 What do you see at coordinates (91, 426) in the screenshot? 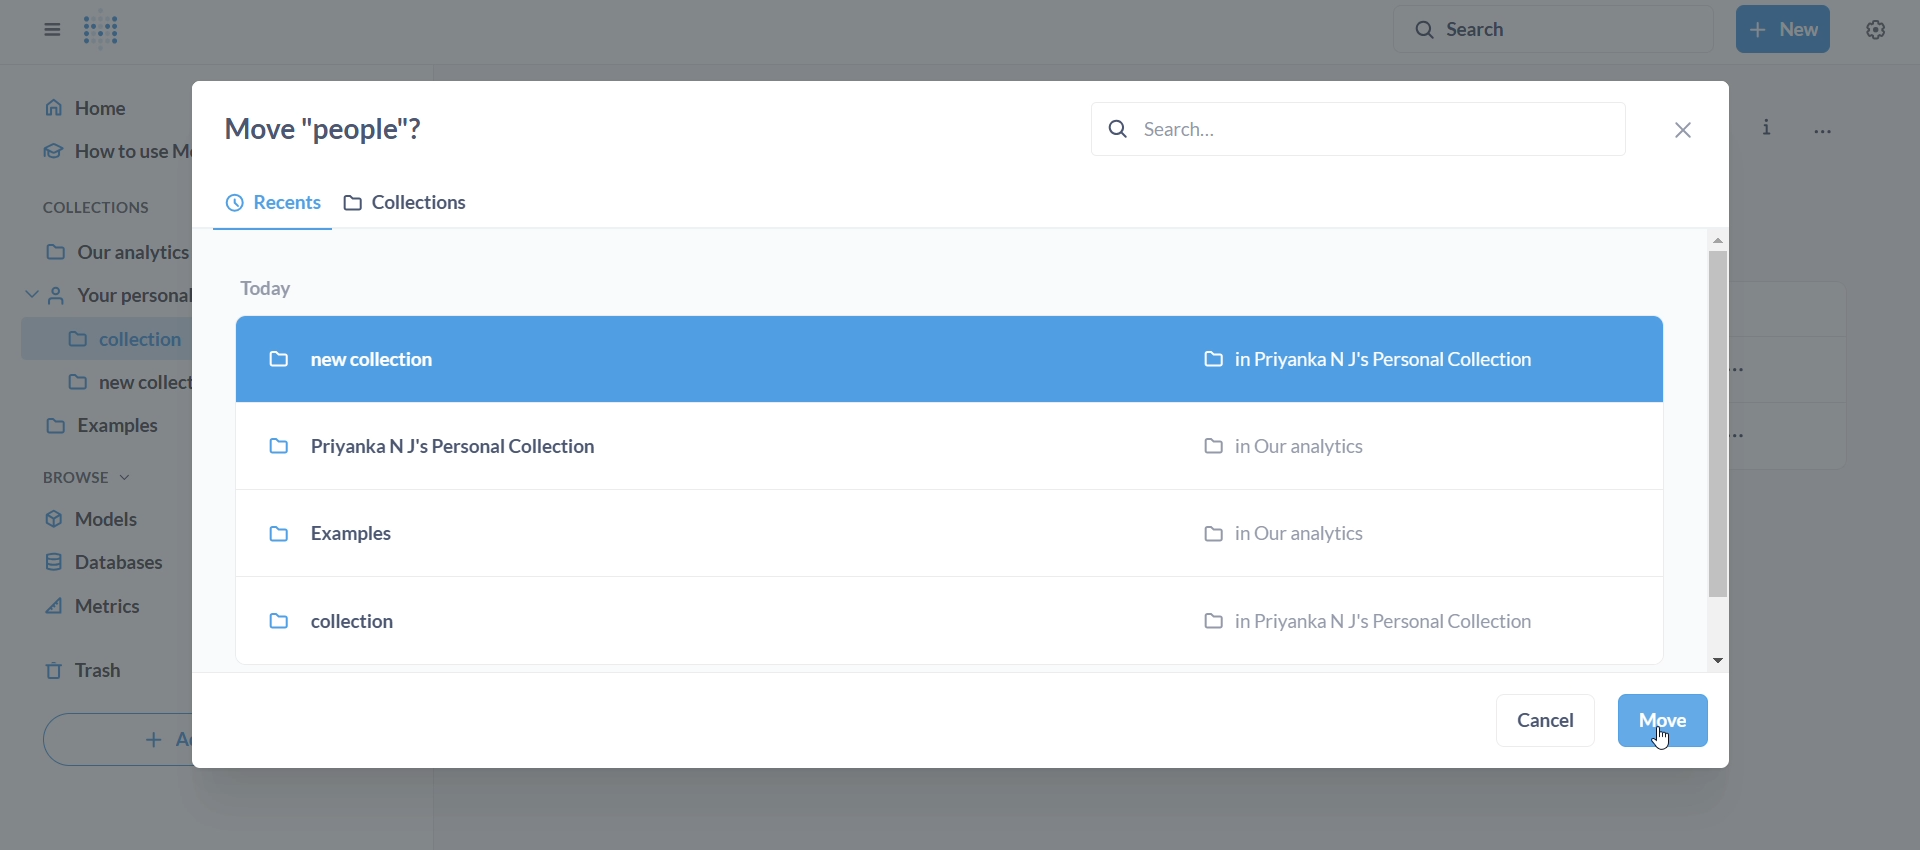
I see `examples` at bounding box center [91, 426].